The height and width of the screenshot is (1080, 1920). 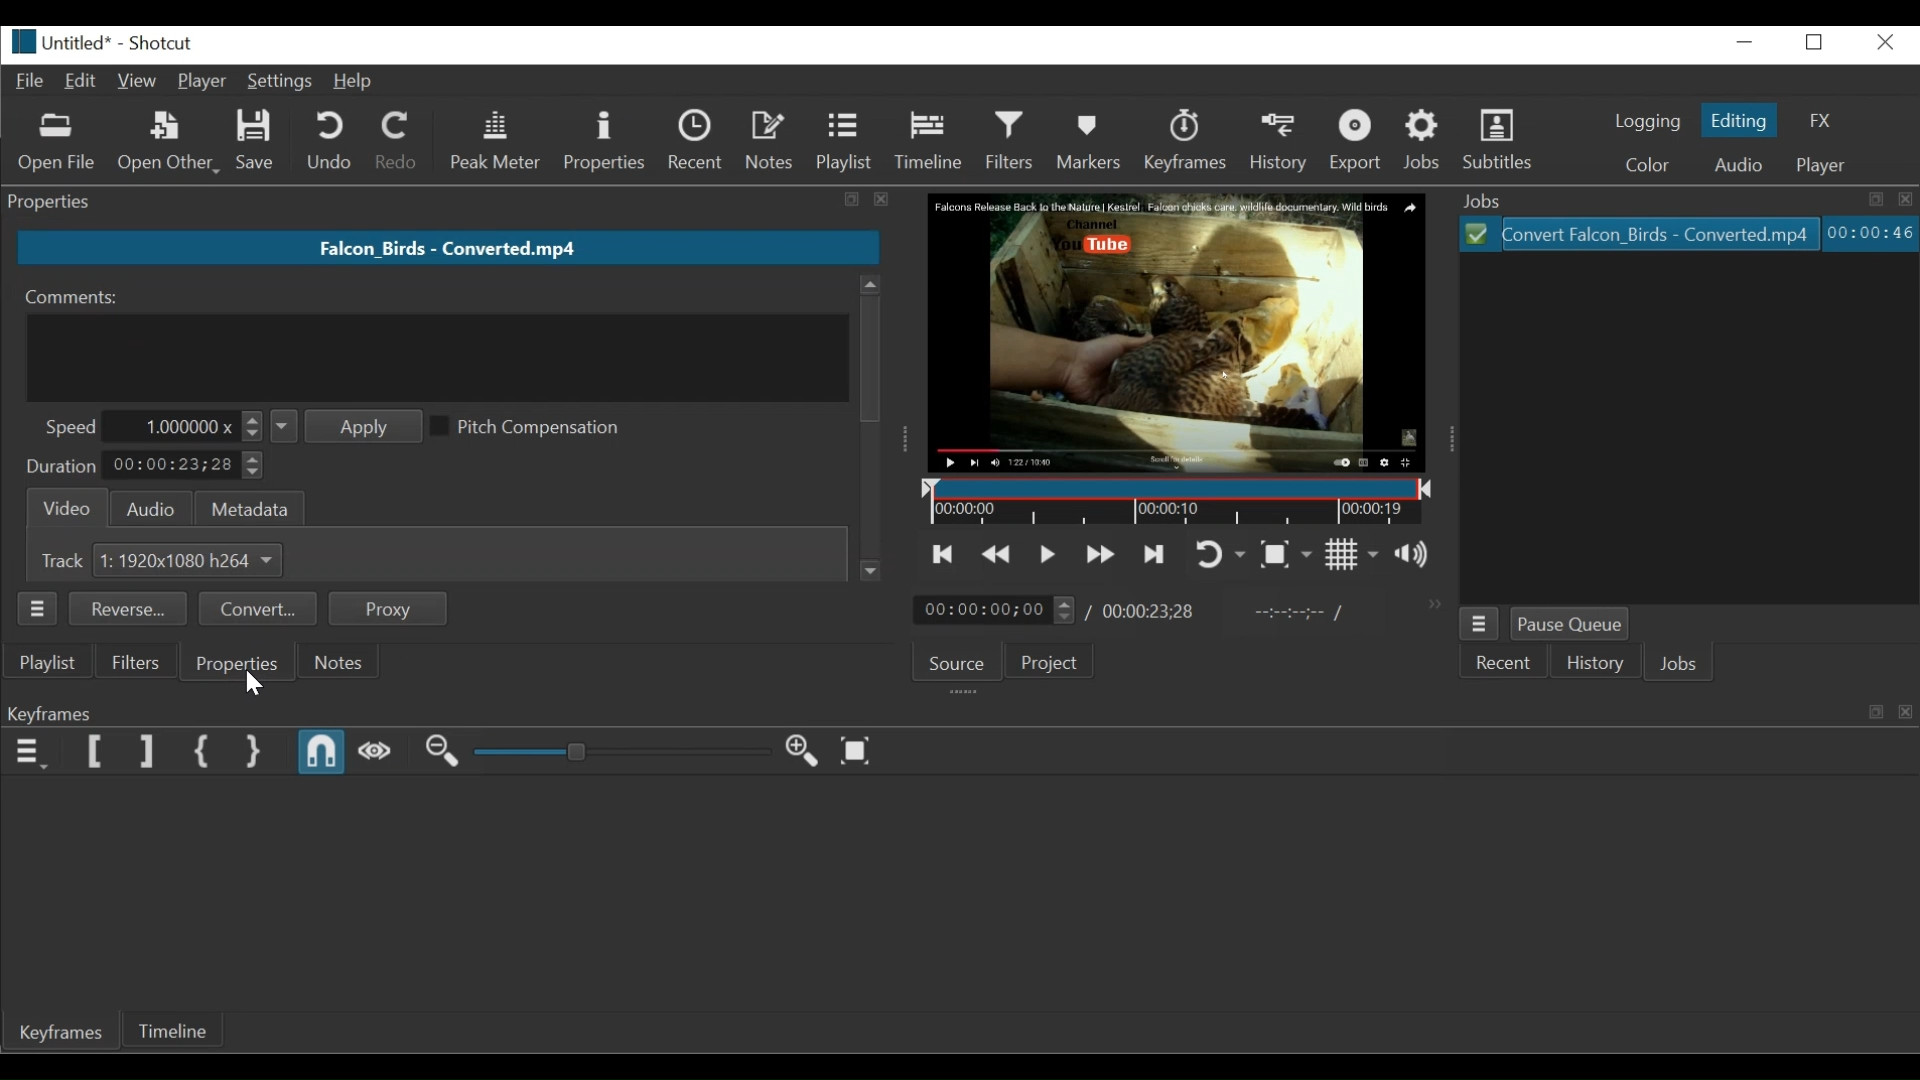 What do you see at coordinates (871, 357) in the screenshot?
I see `Vertical Scroll bar` at bounding box center [871, 357].